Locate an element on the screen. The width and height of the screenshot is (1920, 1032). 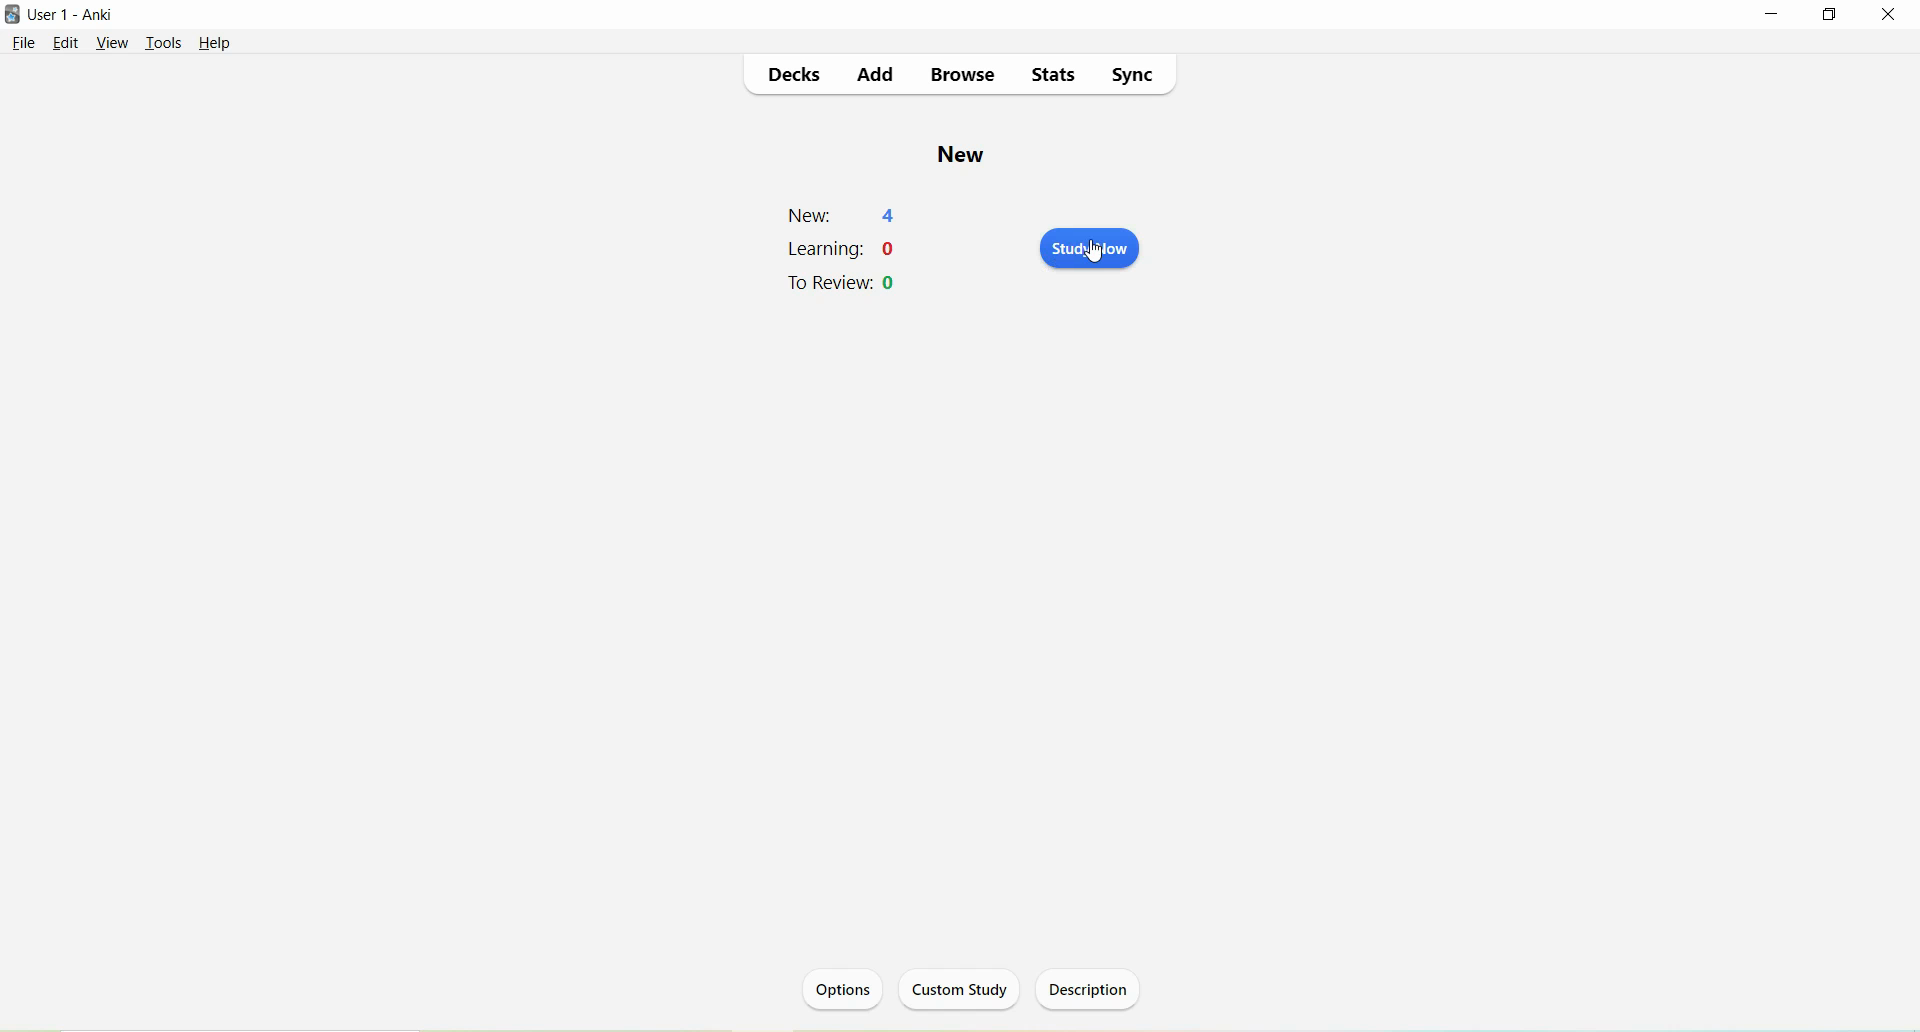
Learning: is located at coordinates (827, 249).